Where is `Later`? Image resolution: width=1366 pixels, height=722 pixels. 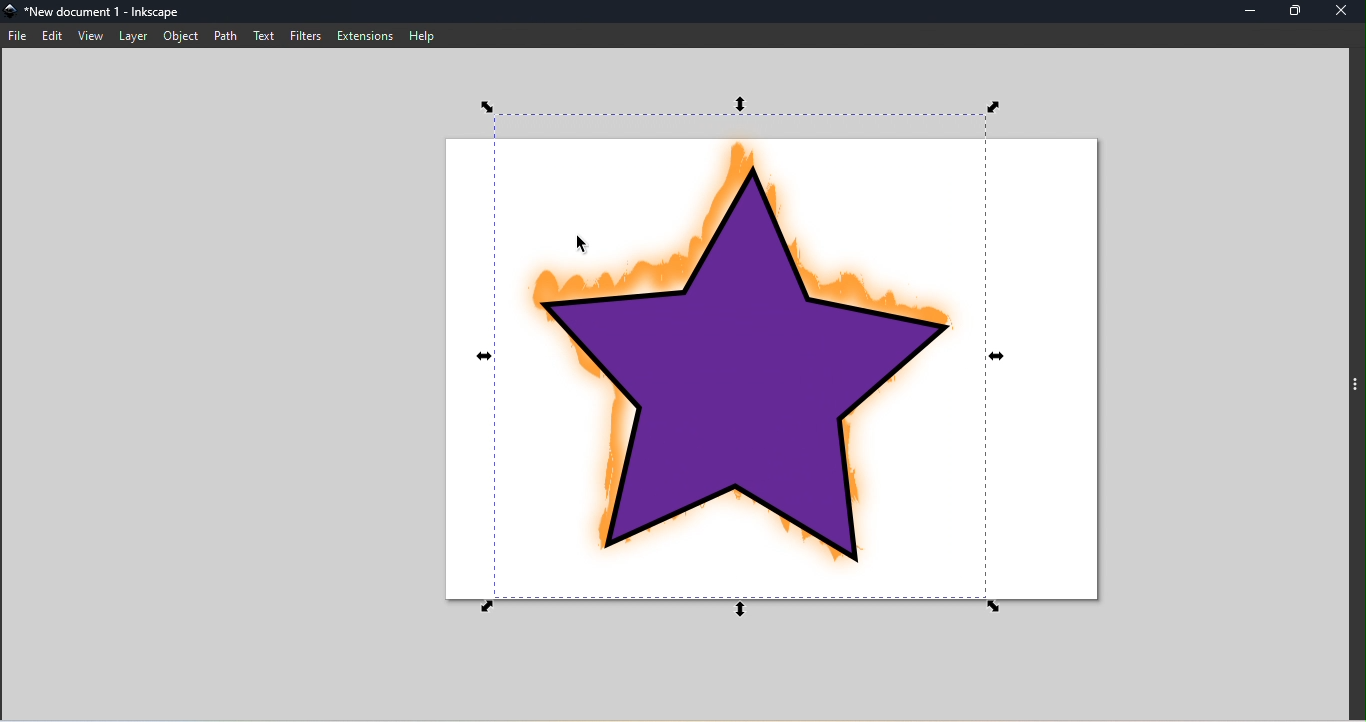
Later is located at coordinates (133, 39).